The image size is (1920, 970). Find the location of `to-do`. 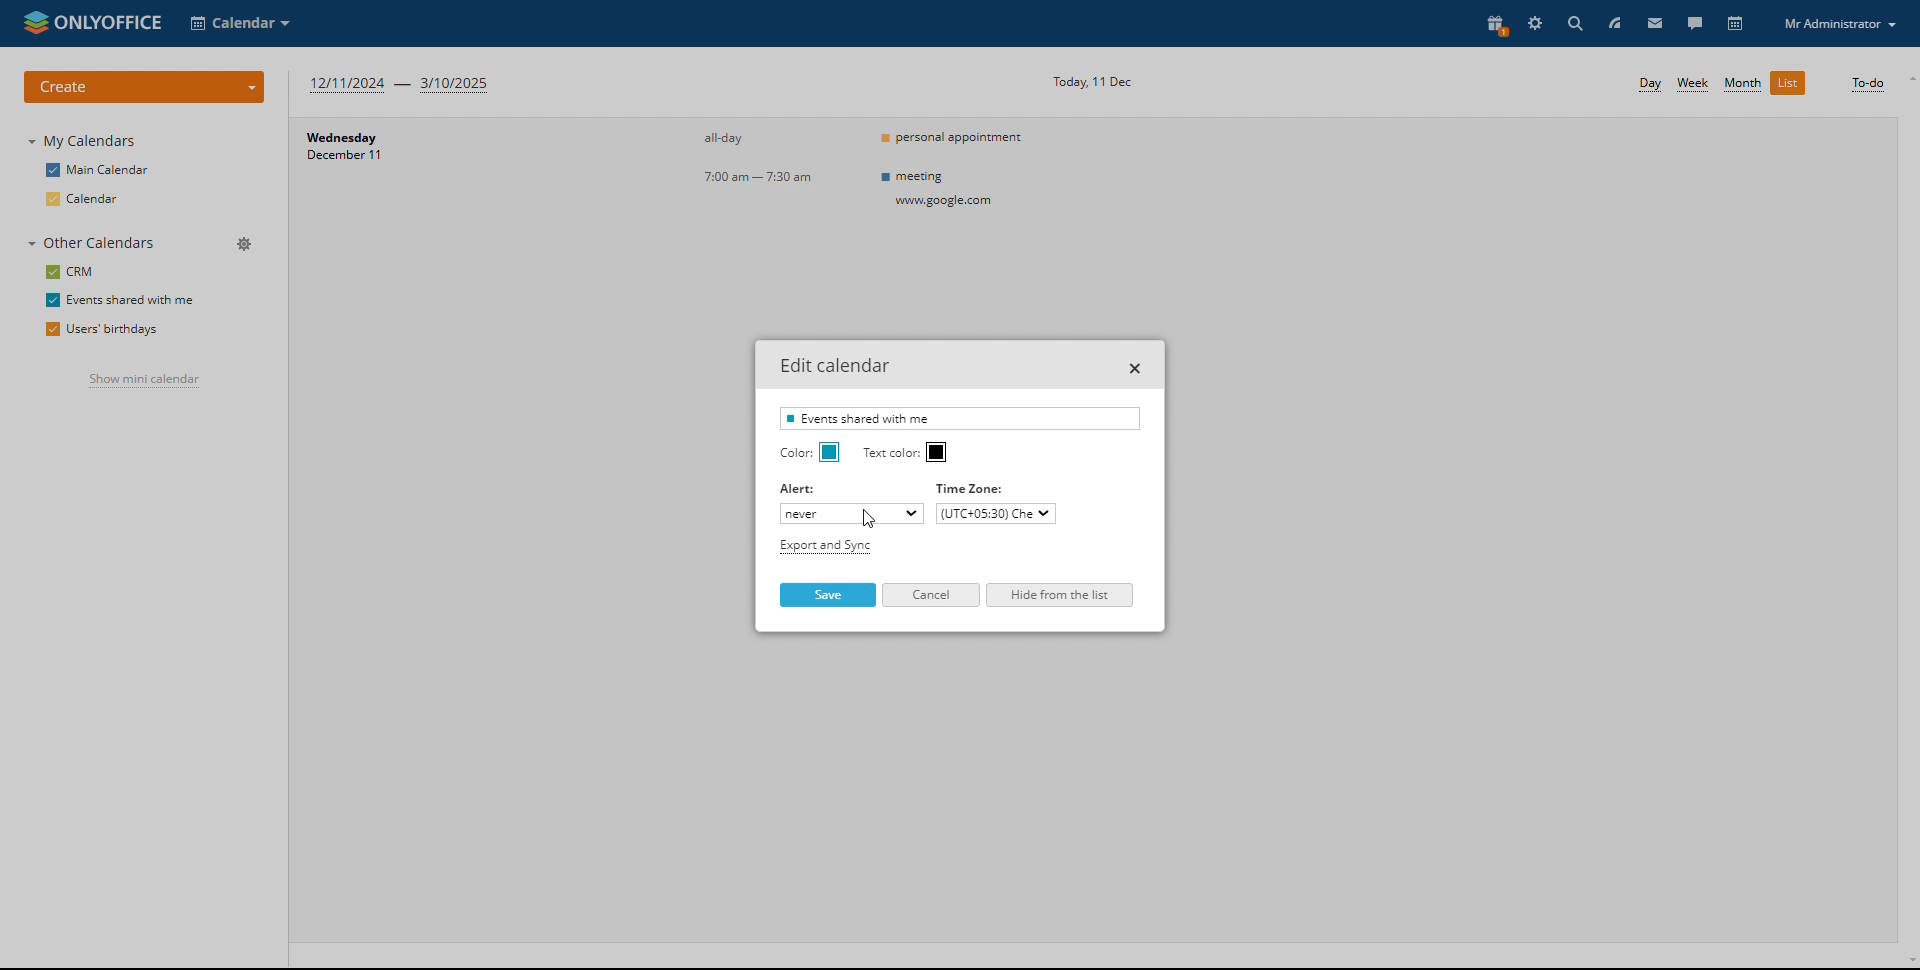

to-do is located at coordinates (1866, 84).